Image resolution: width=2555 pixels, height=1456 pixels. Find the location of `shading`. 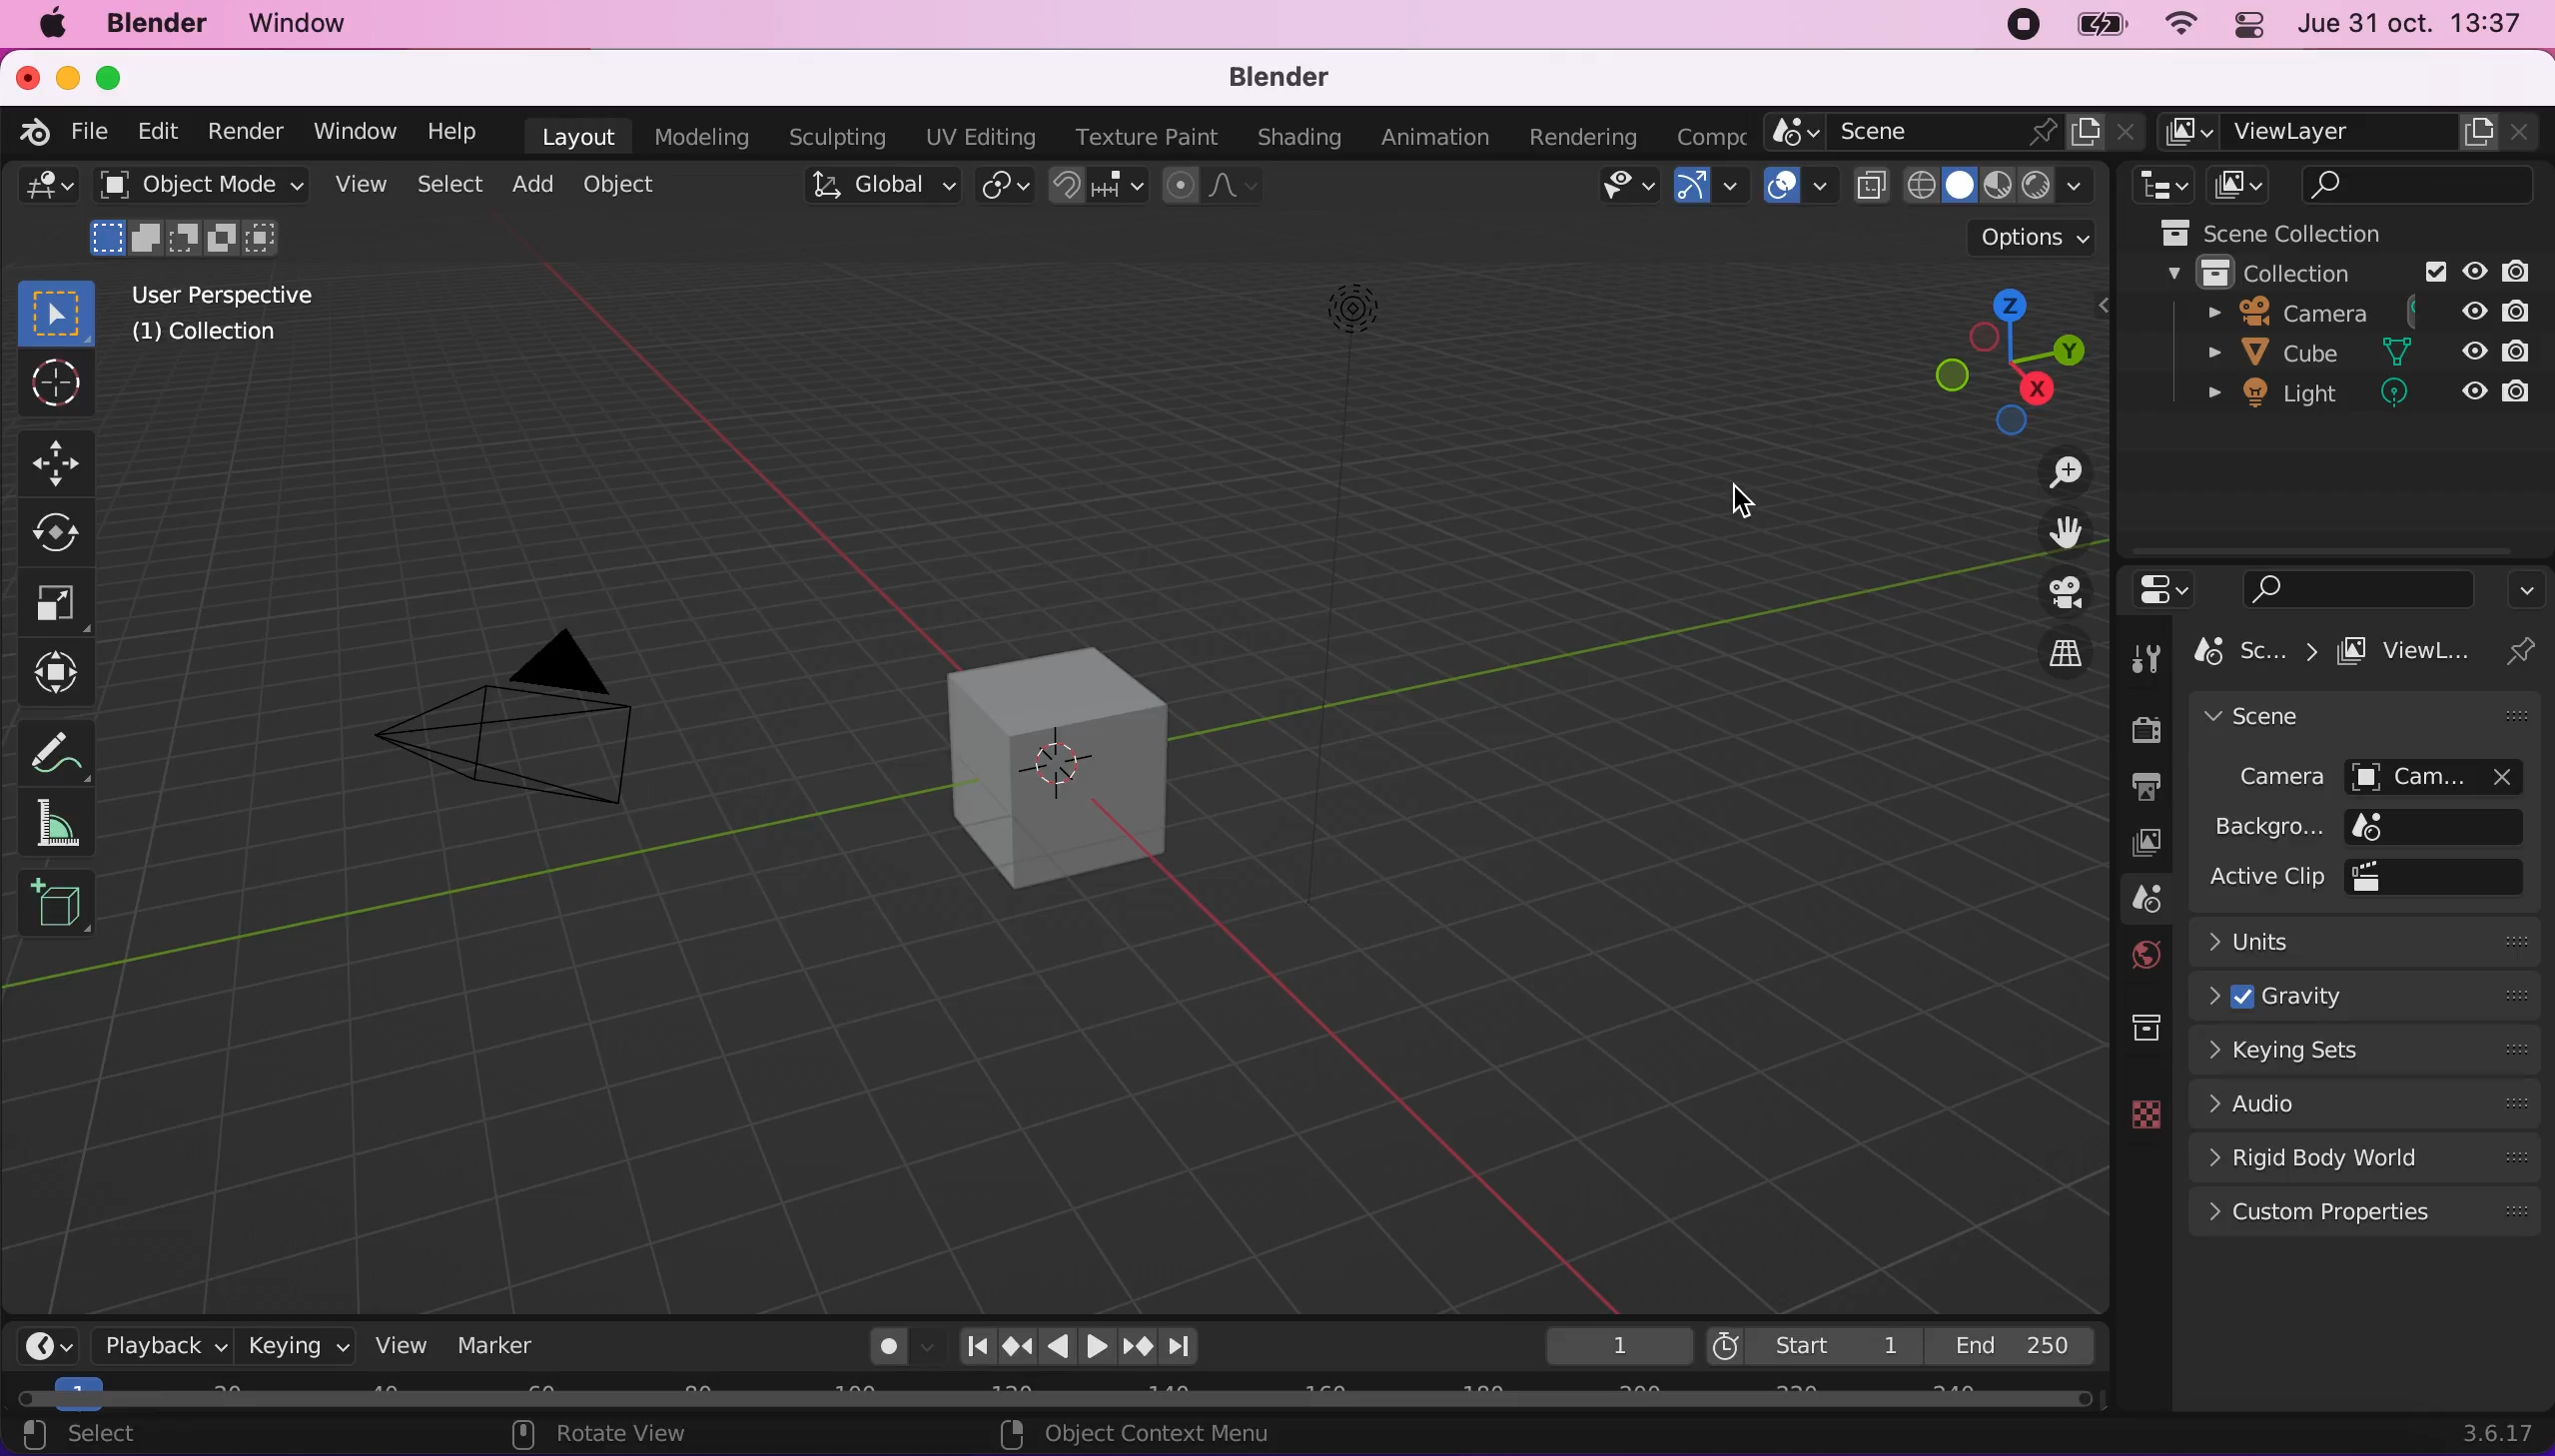

shading is located at coordinates (1998, 185).